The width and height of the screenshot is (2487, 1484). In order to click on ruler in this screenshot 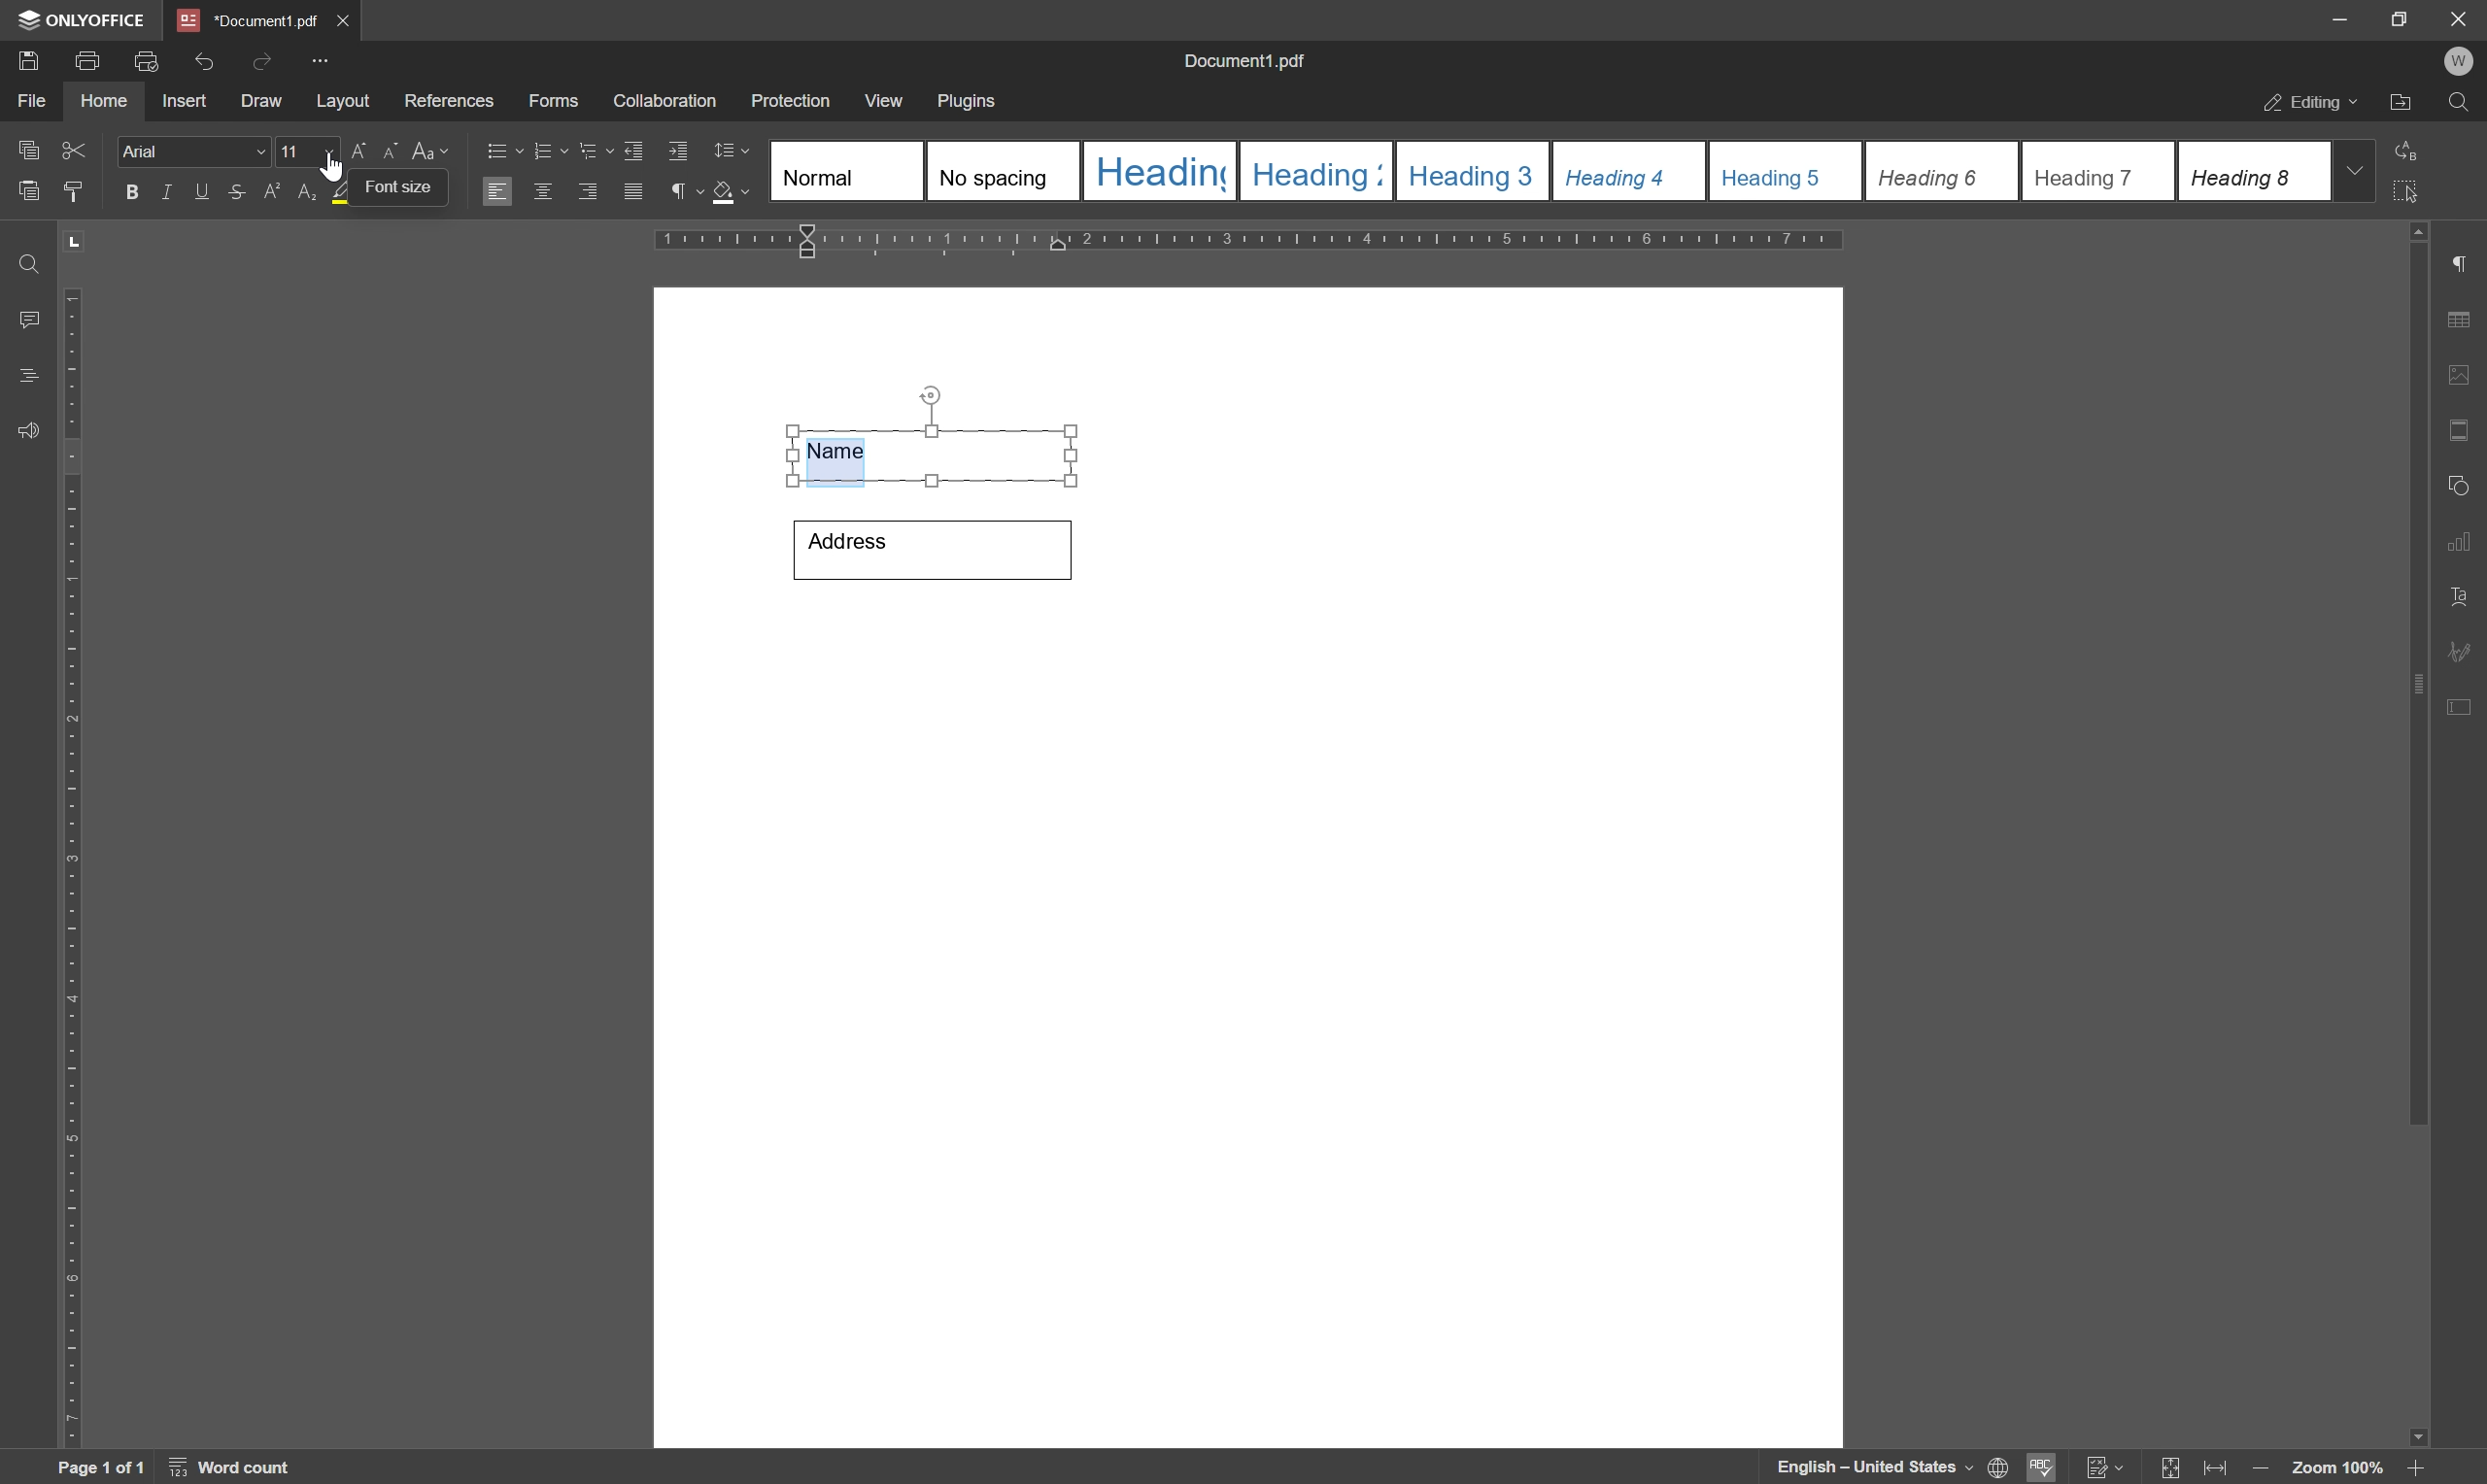, I will do `click(70, 863)`.